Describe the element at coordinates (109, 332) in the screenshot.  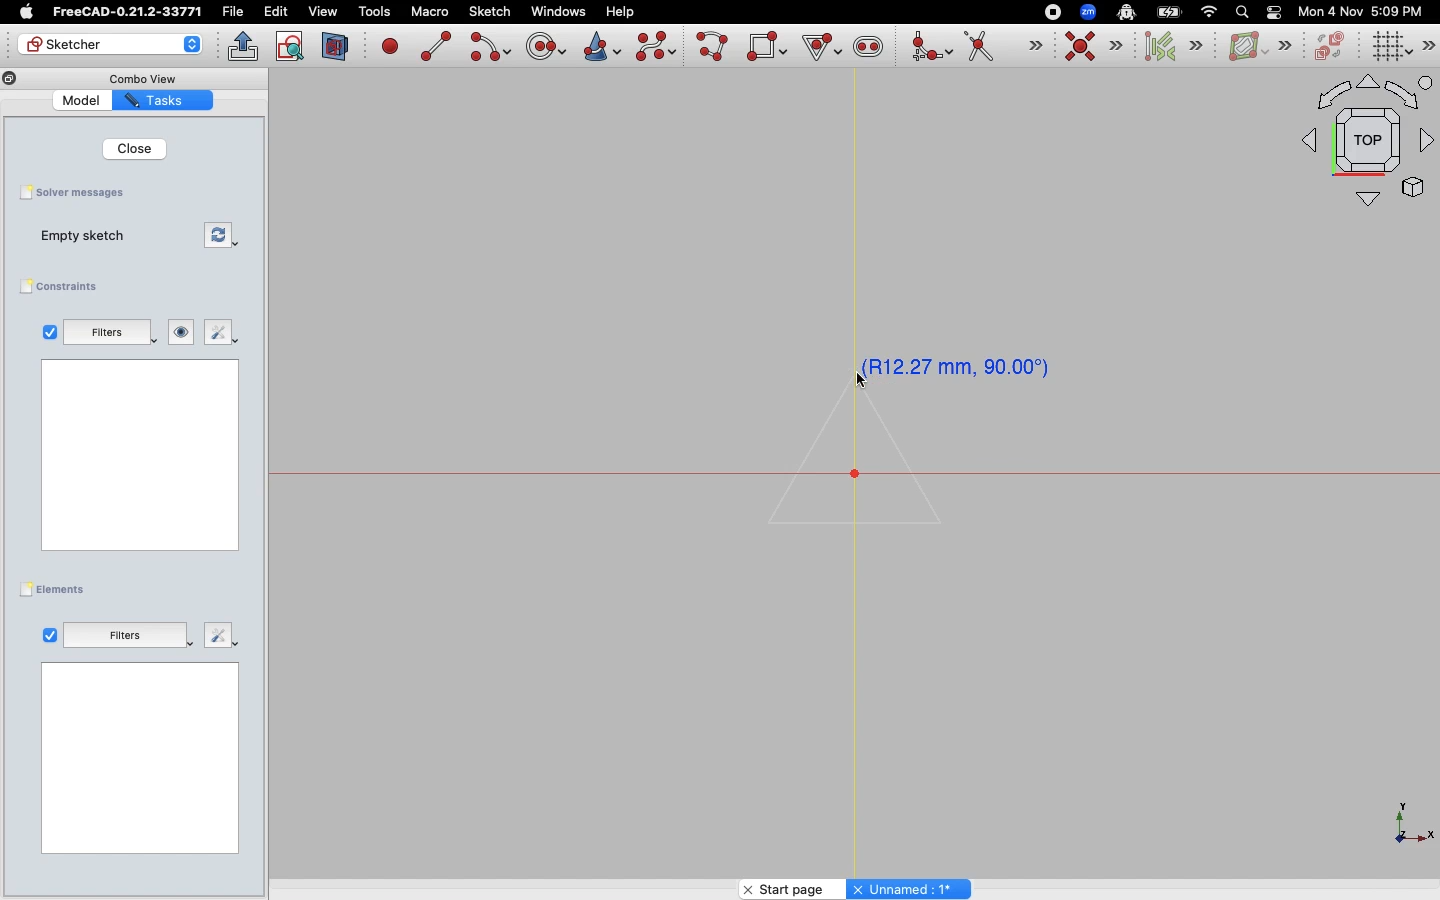
I see `Filters` at that location.